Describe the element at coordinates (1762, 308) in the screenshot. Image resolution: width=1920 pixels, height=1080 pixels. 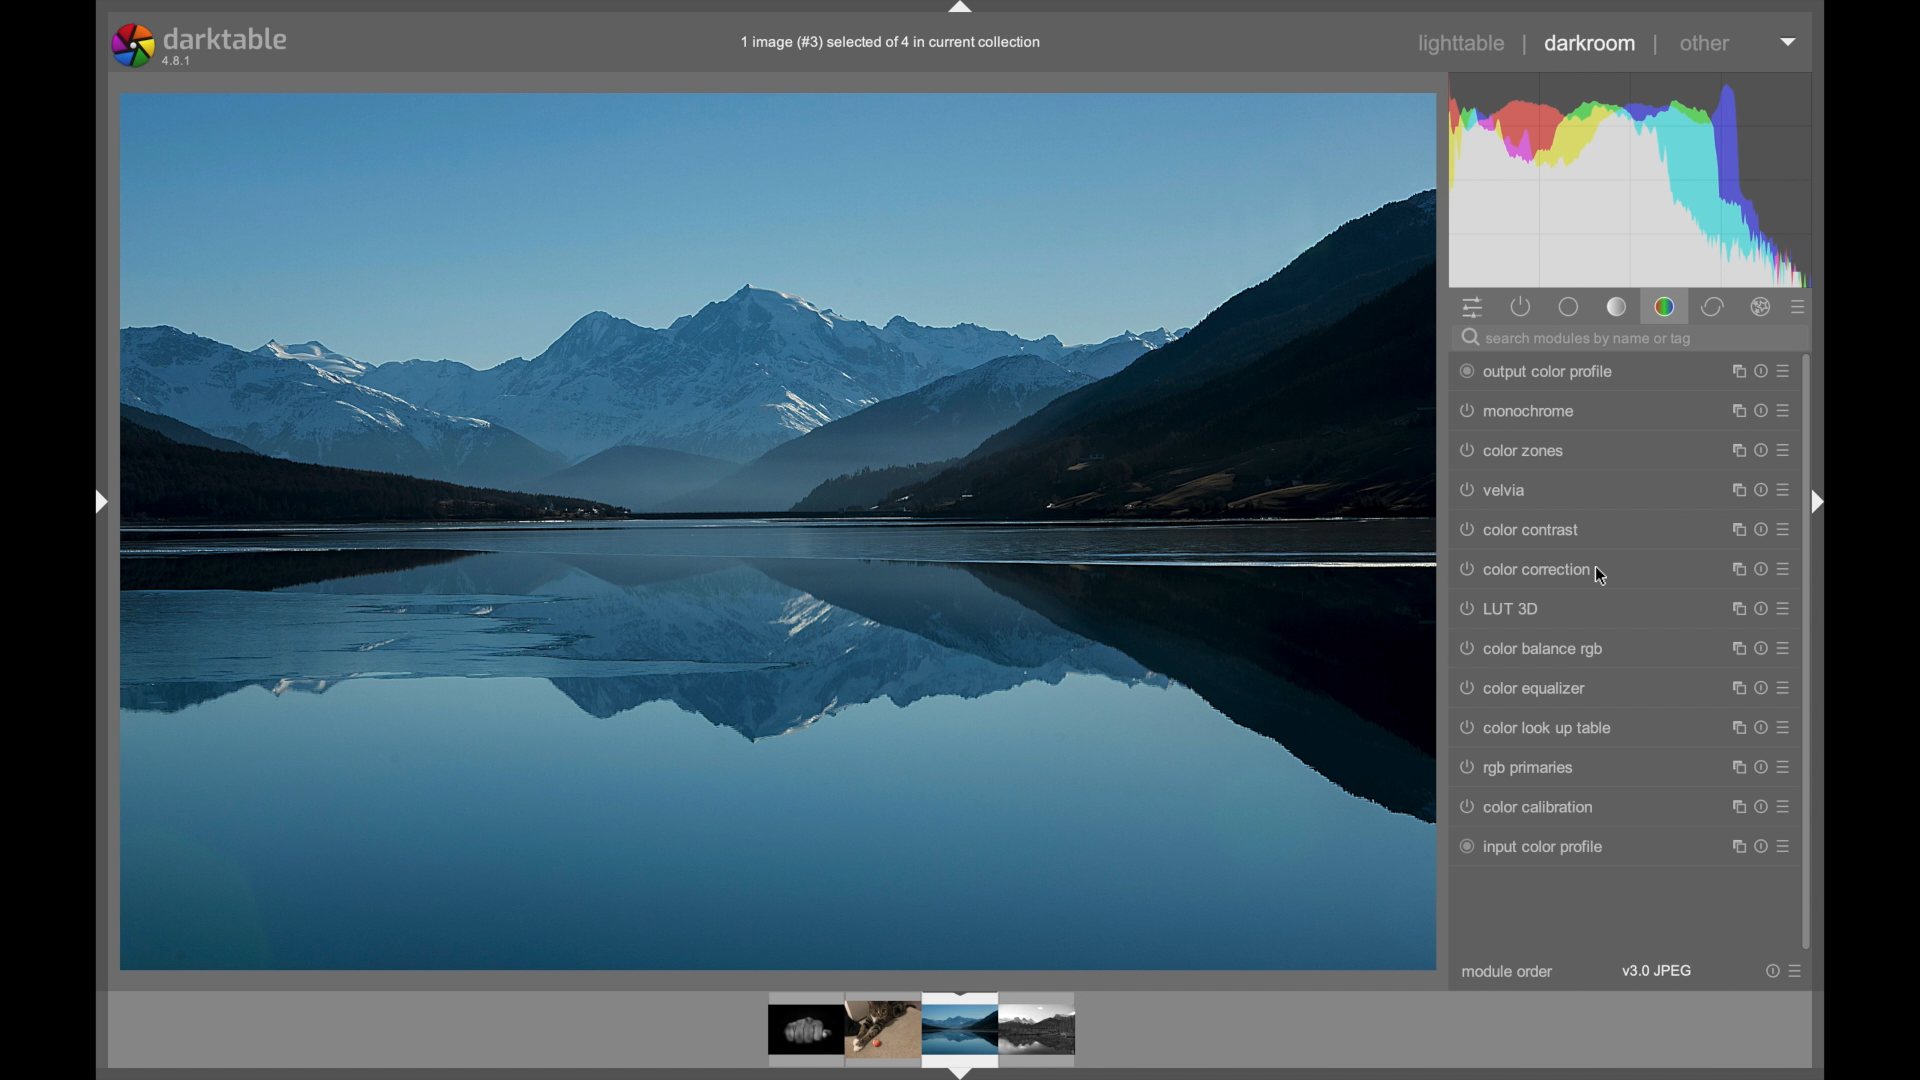
I see `effects` at that location.